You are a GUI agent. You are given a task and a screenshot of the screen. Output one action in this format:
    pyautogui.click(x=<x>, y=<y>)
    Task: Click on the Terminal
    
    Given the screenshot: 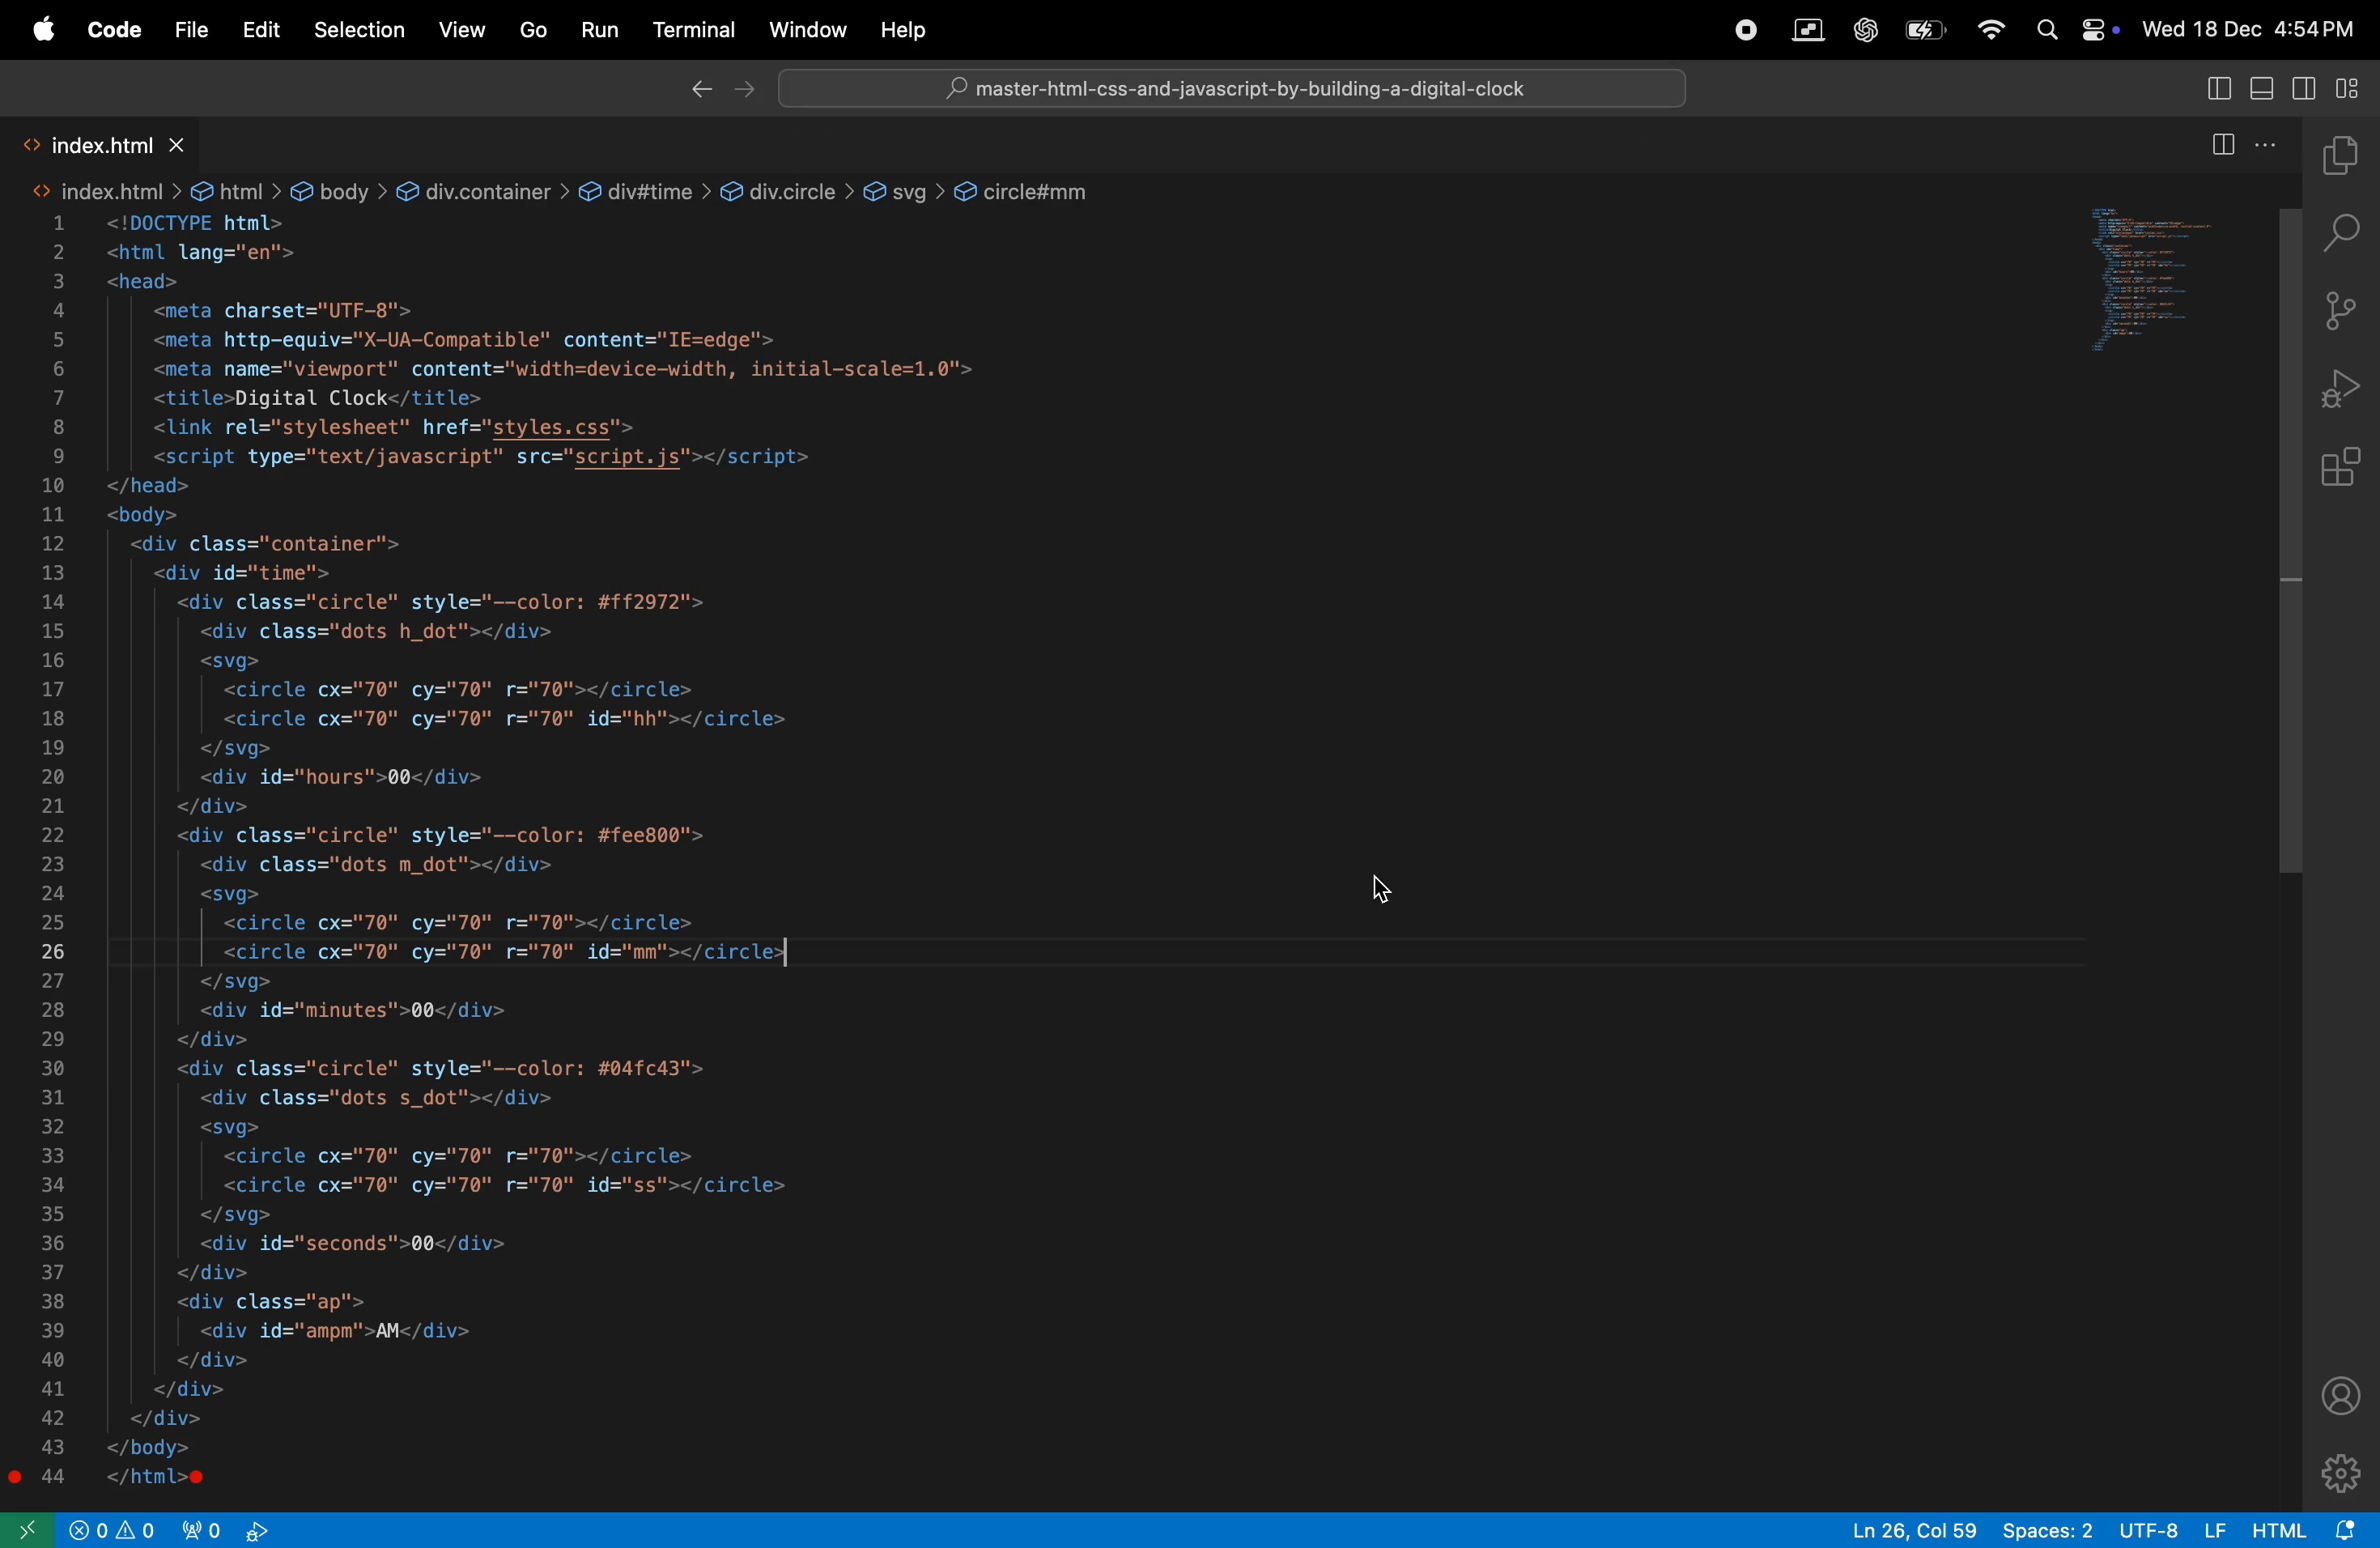 What is the action you would take?
    pyautogui.click(x=695, y=35)
    